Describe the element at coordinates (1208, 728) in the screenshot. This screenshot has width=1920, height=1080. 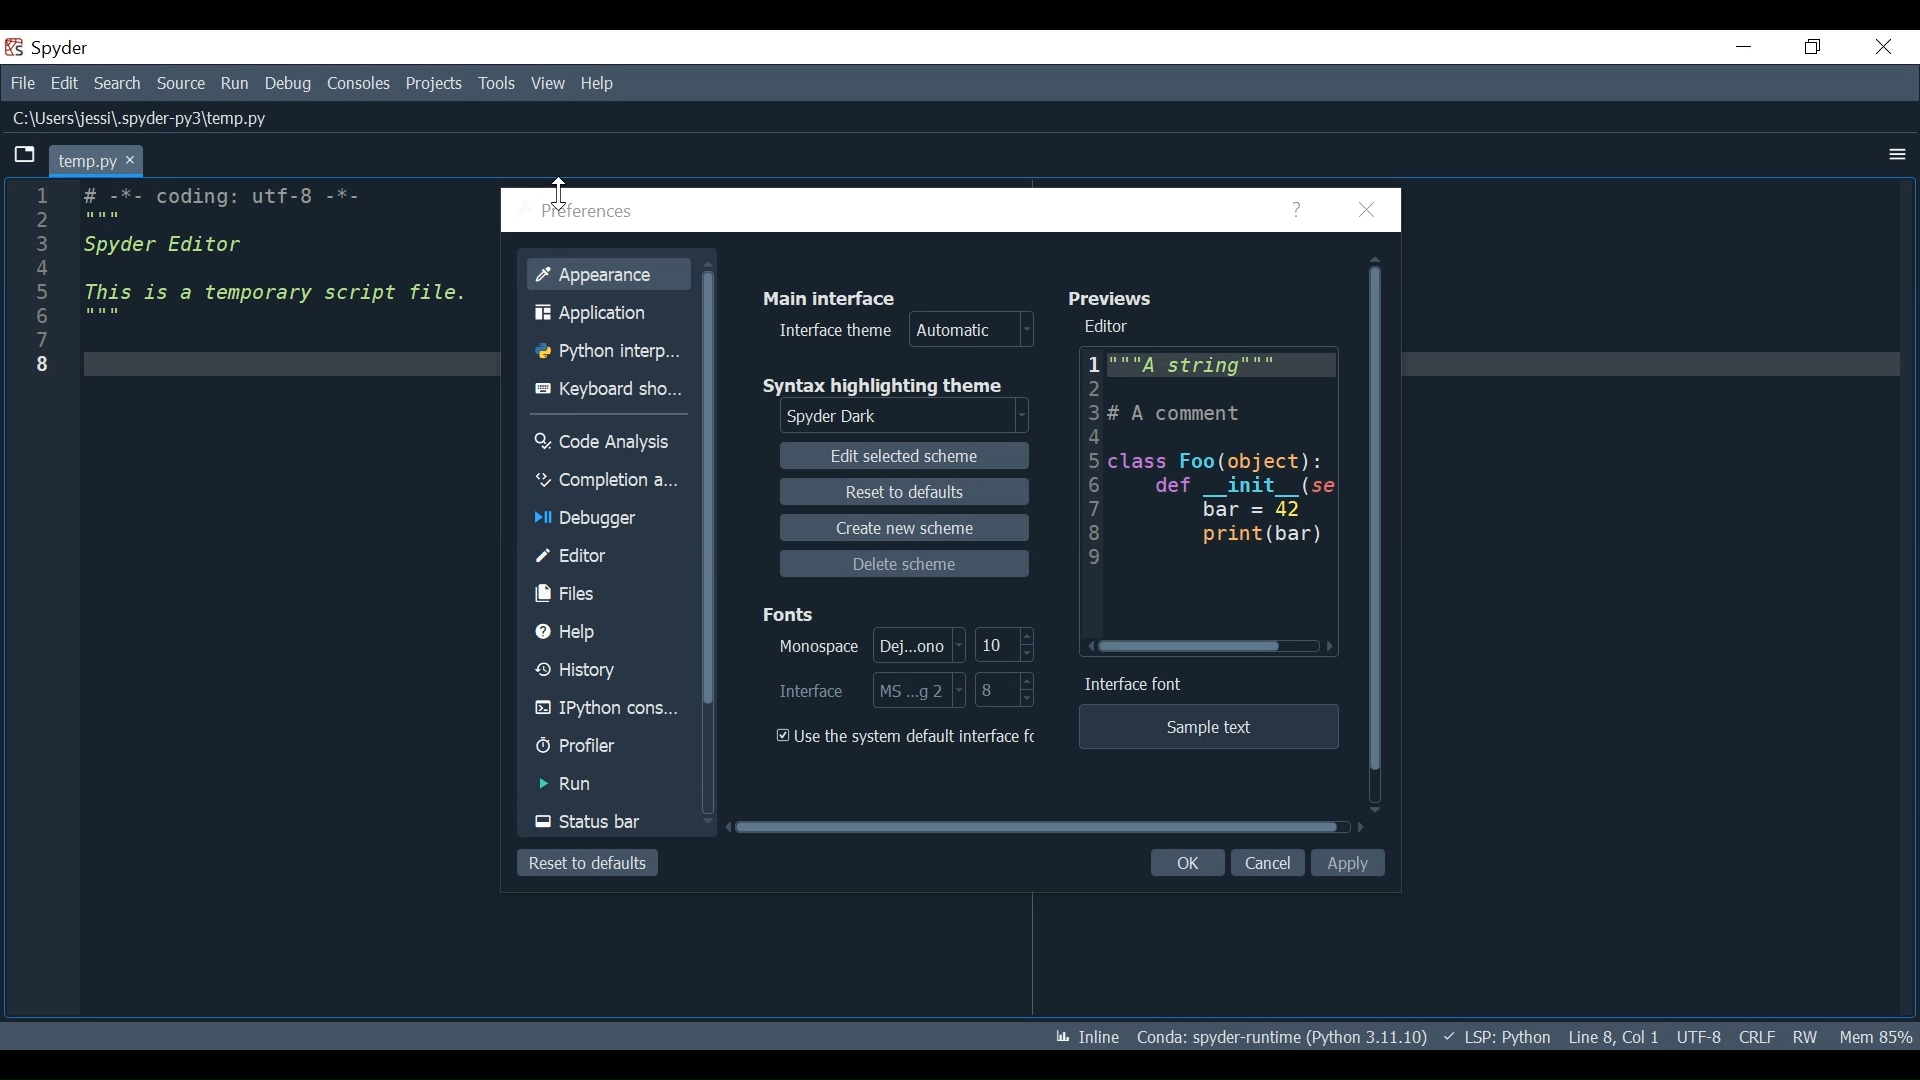
I see `Sample text` at that location.